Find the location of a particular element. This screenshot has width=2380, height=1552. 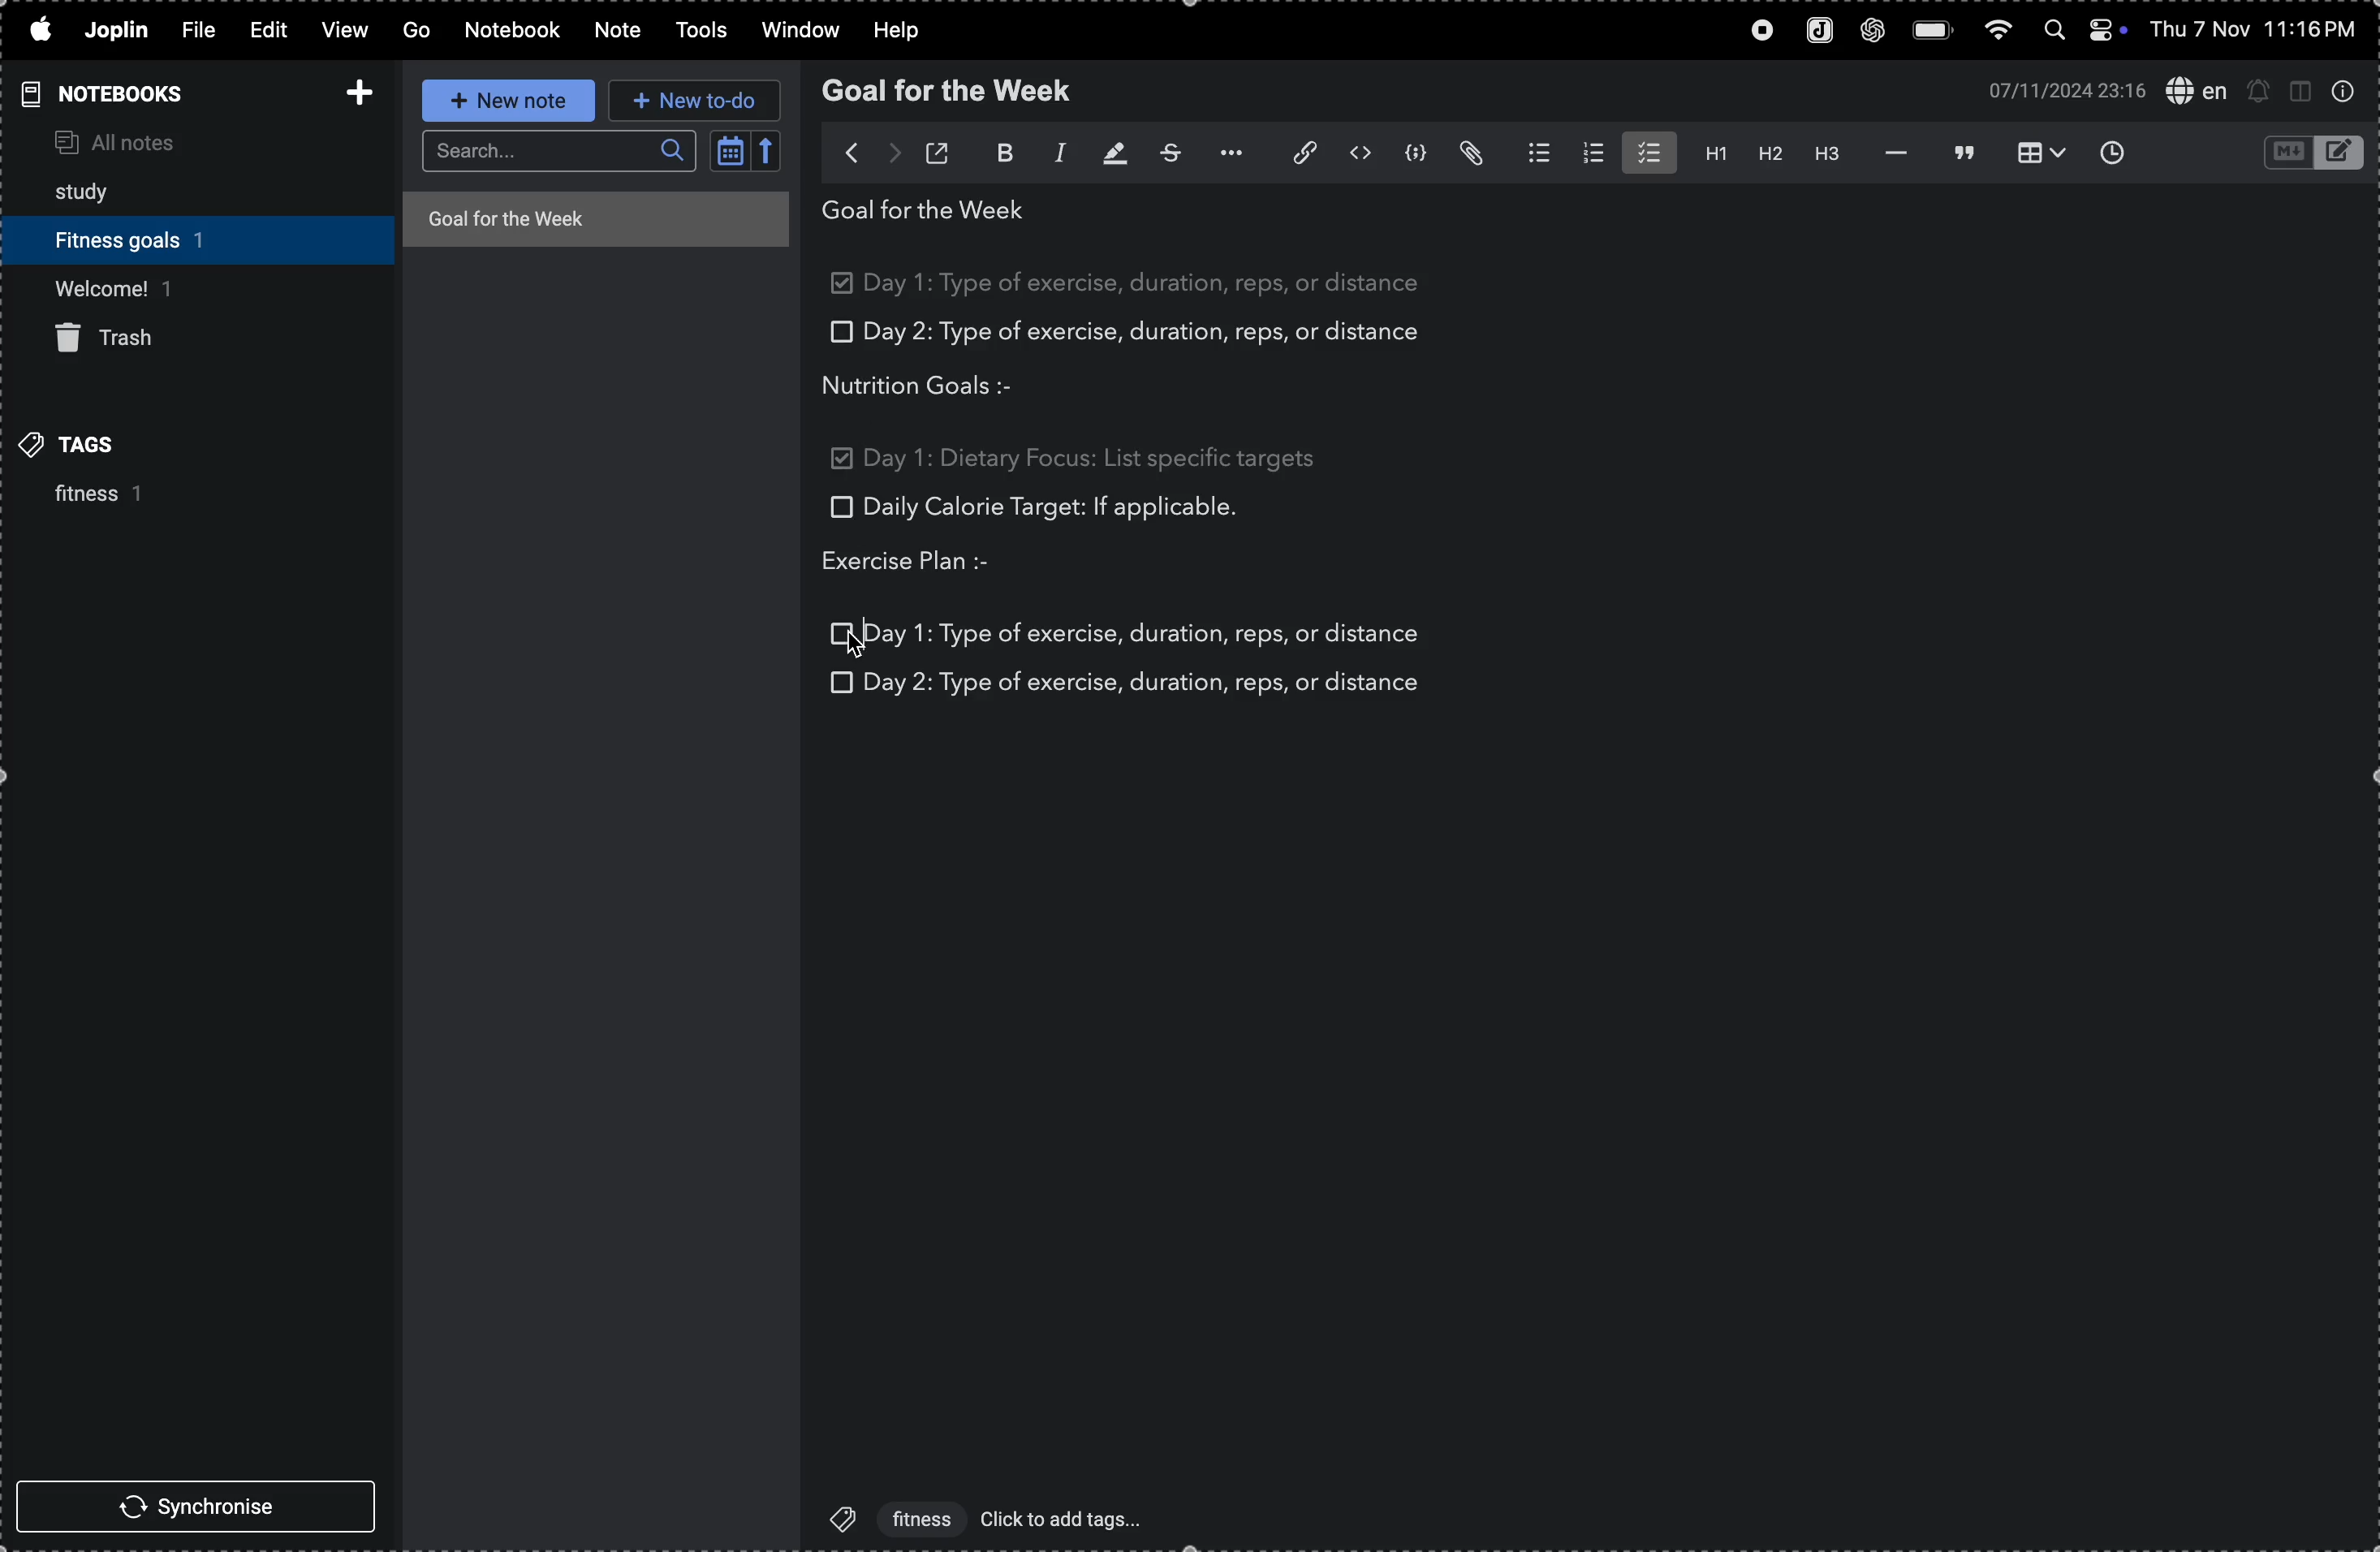

daily calorie target: if applicable. is located at coordinates (1052, 511).